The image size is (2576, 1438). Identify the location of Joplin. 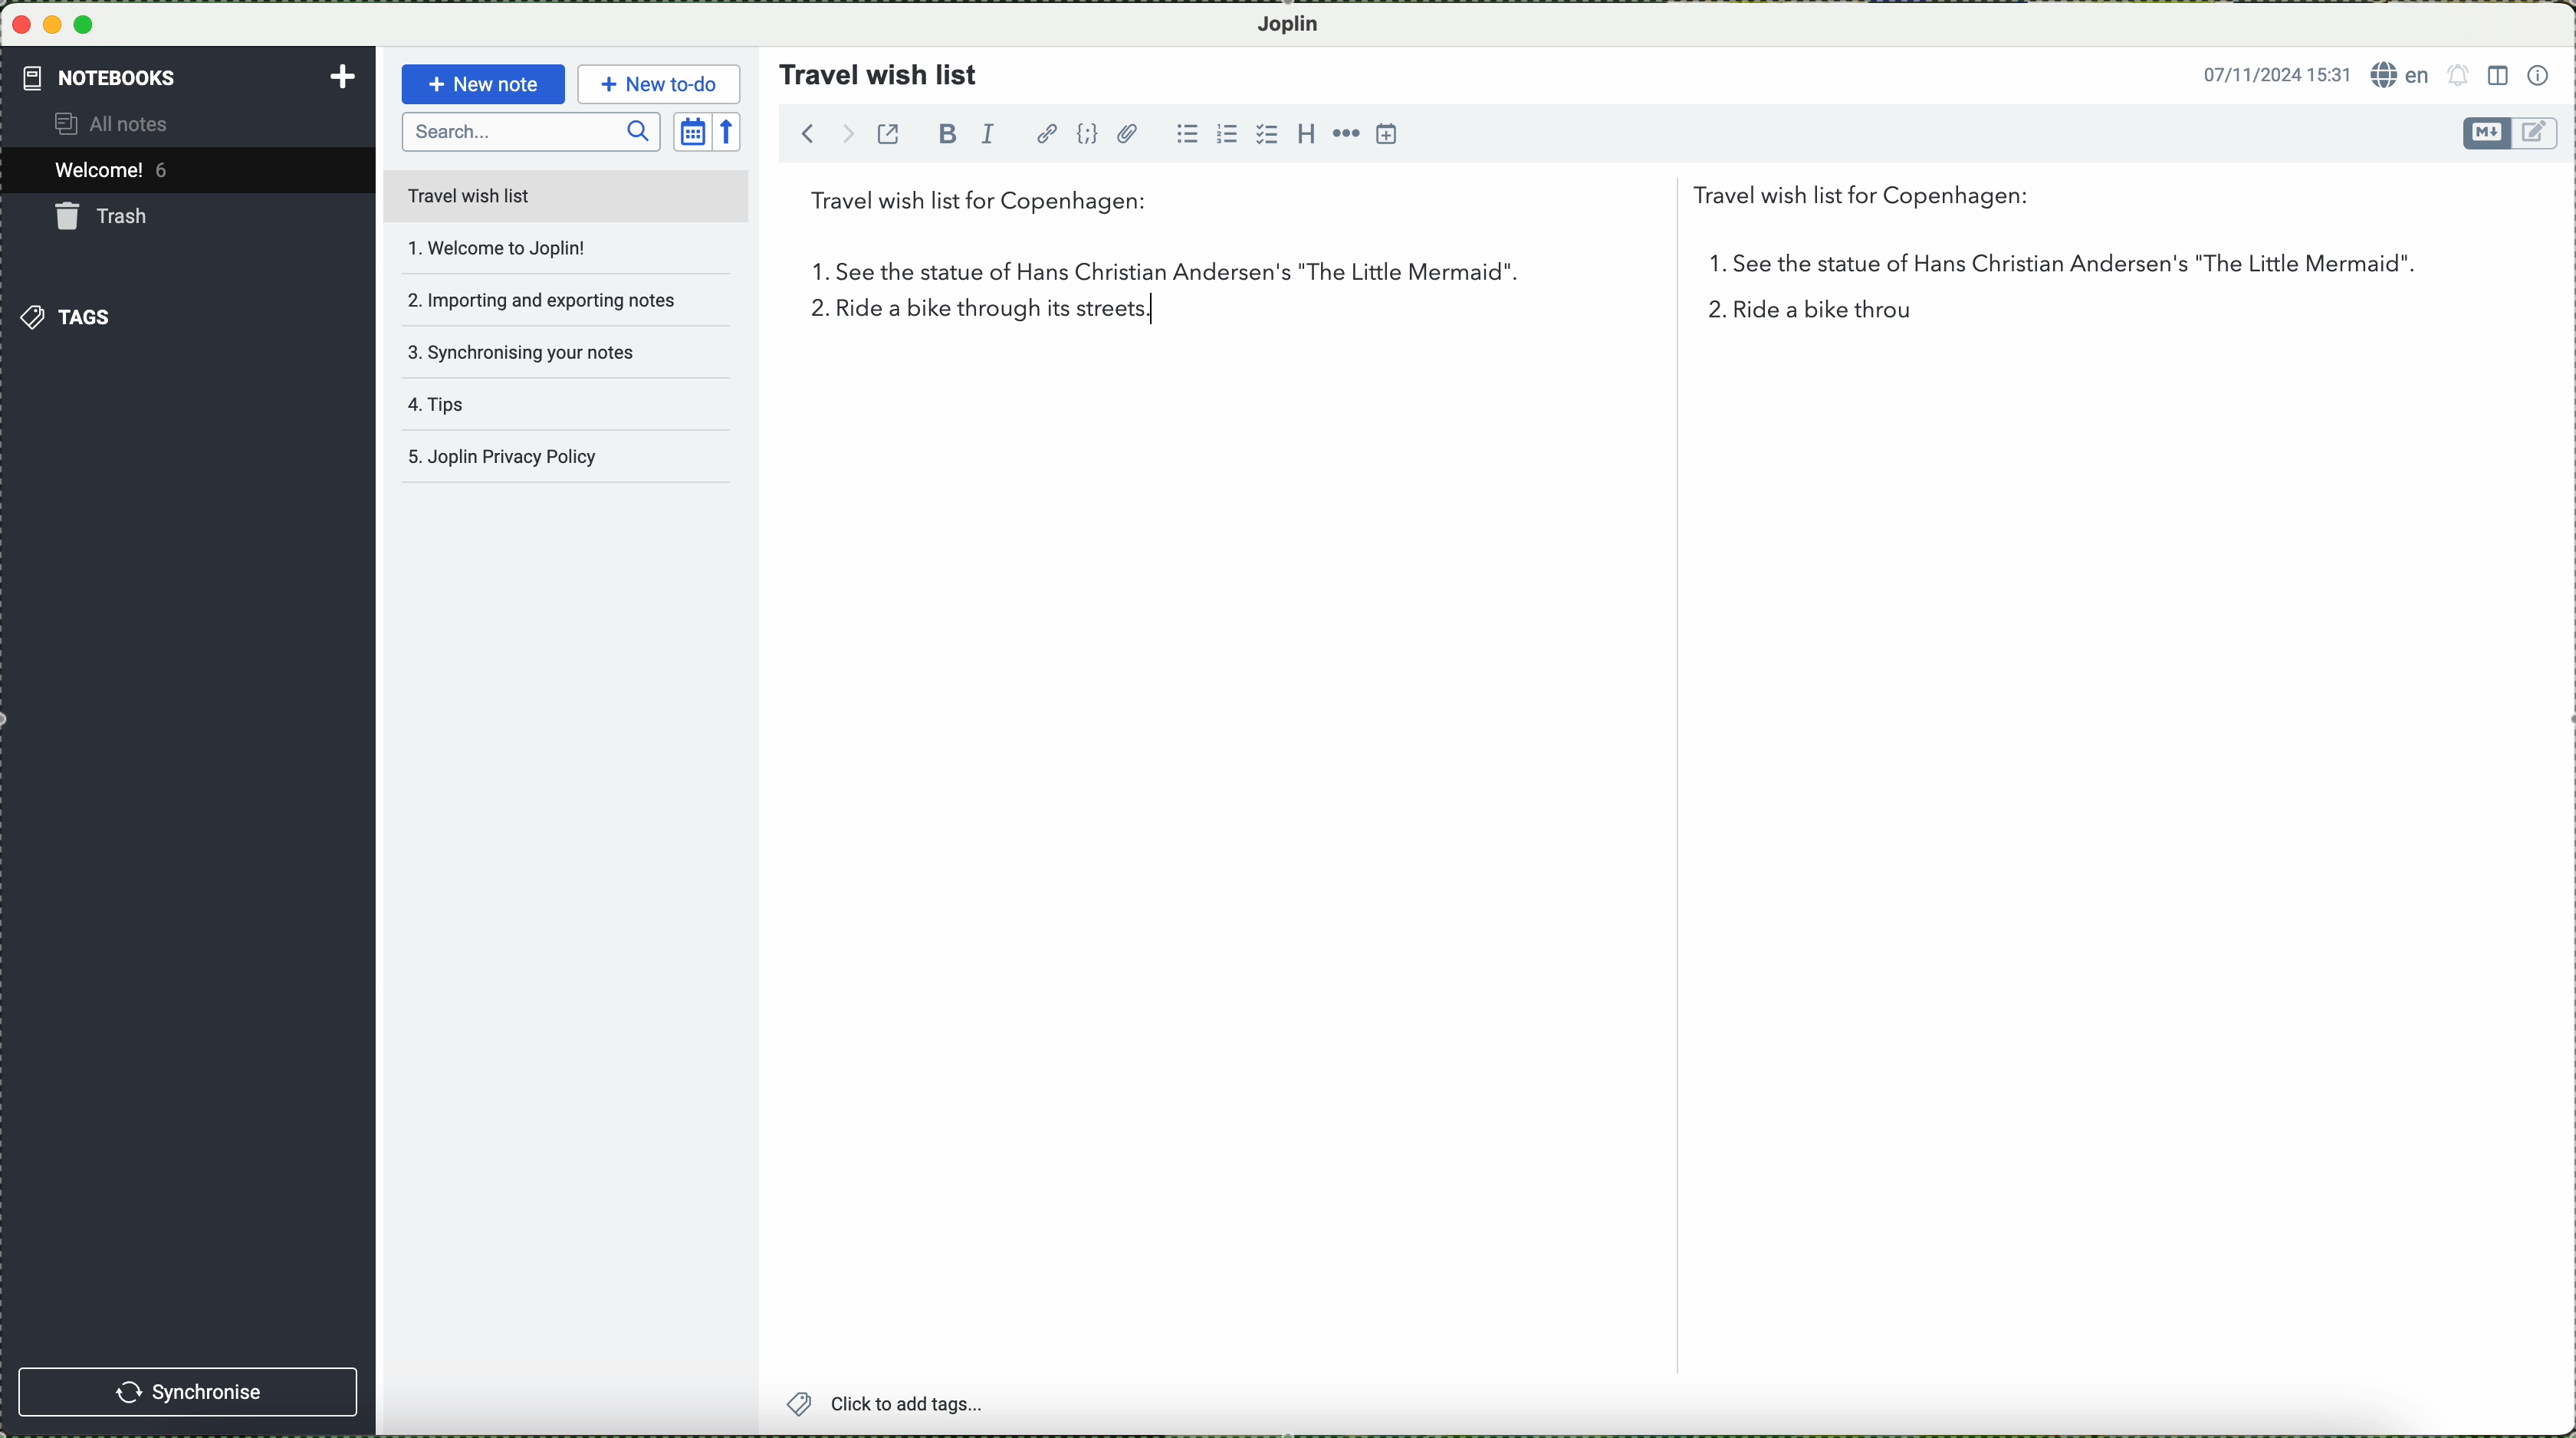
(1299, 23).